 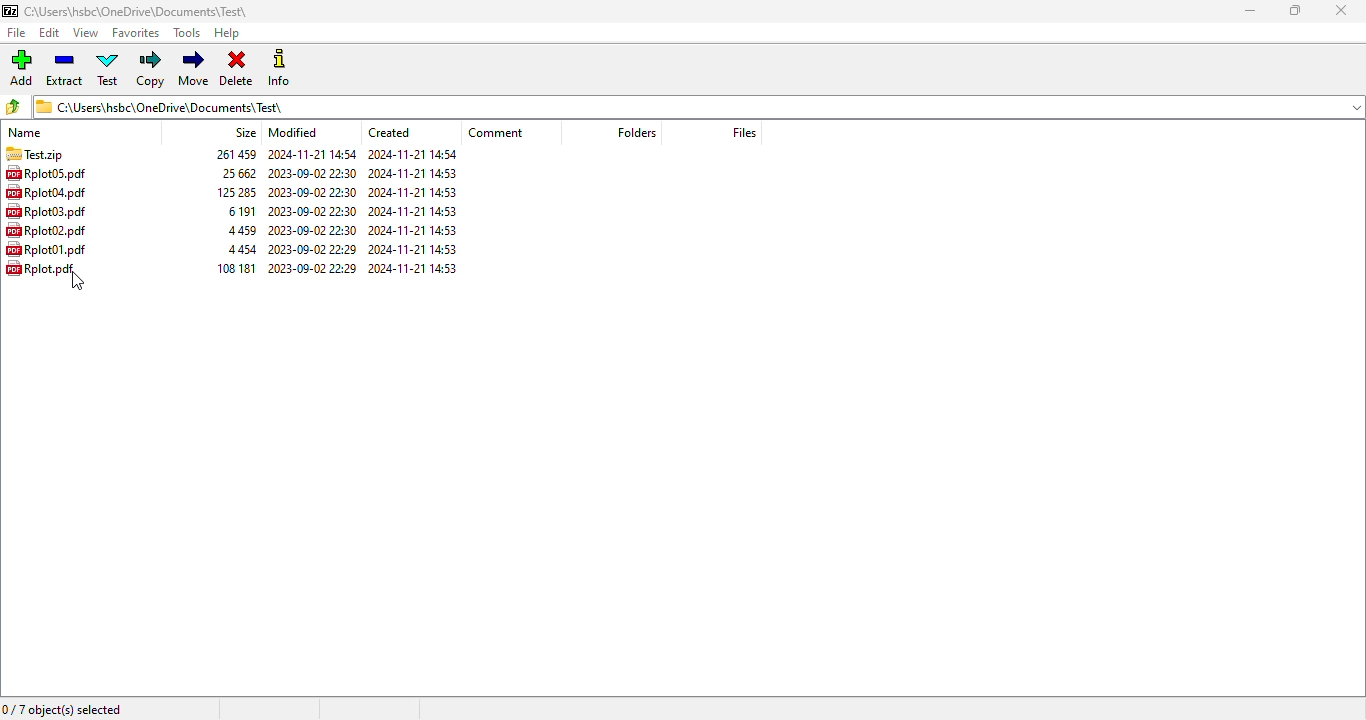 What do you see at coordinates (246, 133) in the screenshot?
I see `size` at bounding box center [246, 133].